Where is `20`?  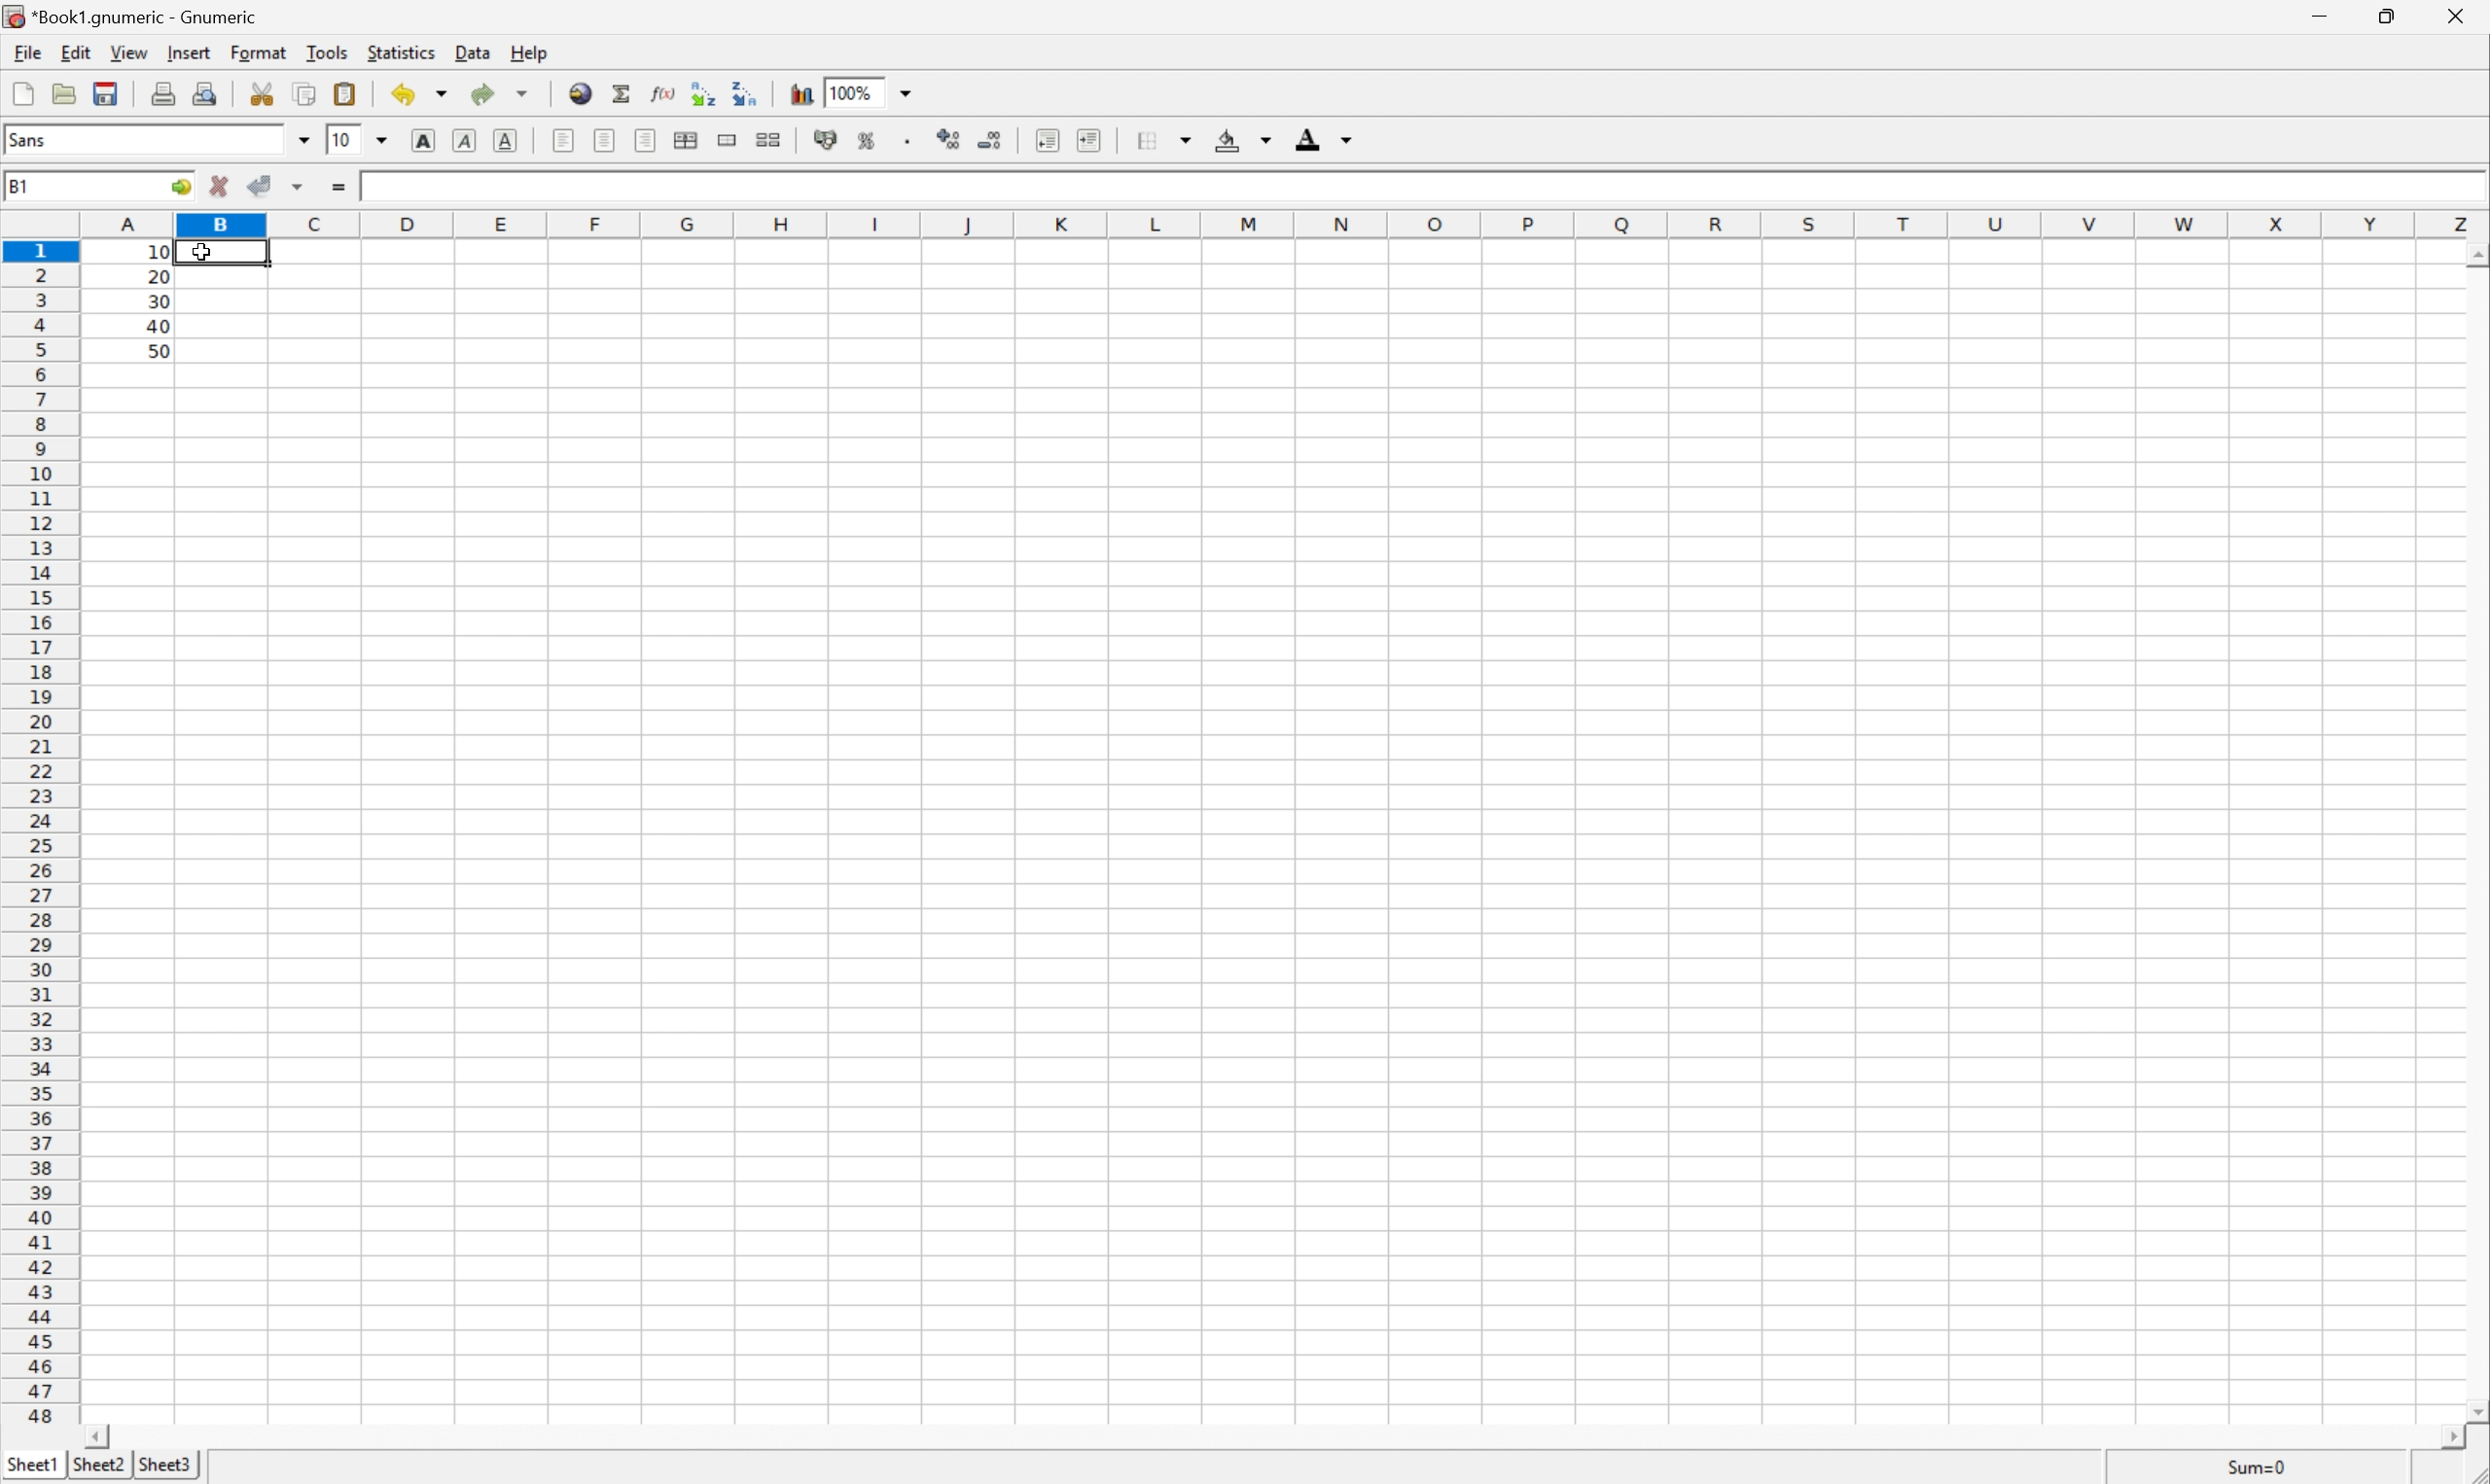 20 is located at coordinates (159, 278).